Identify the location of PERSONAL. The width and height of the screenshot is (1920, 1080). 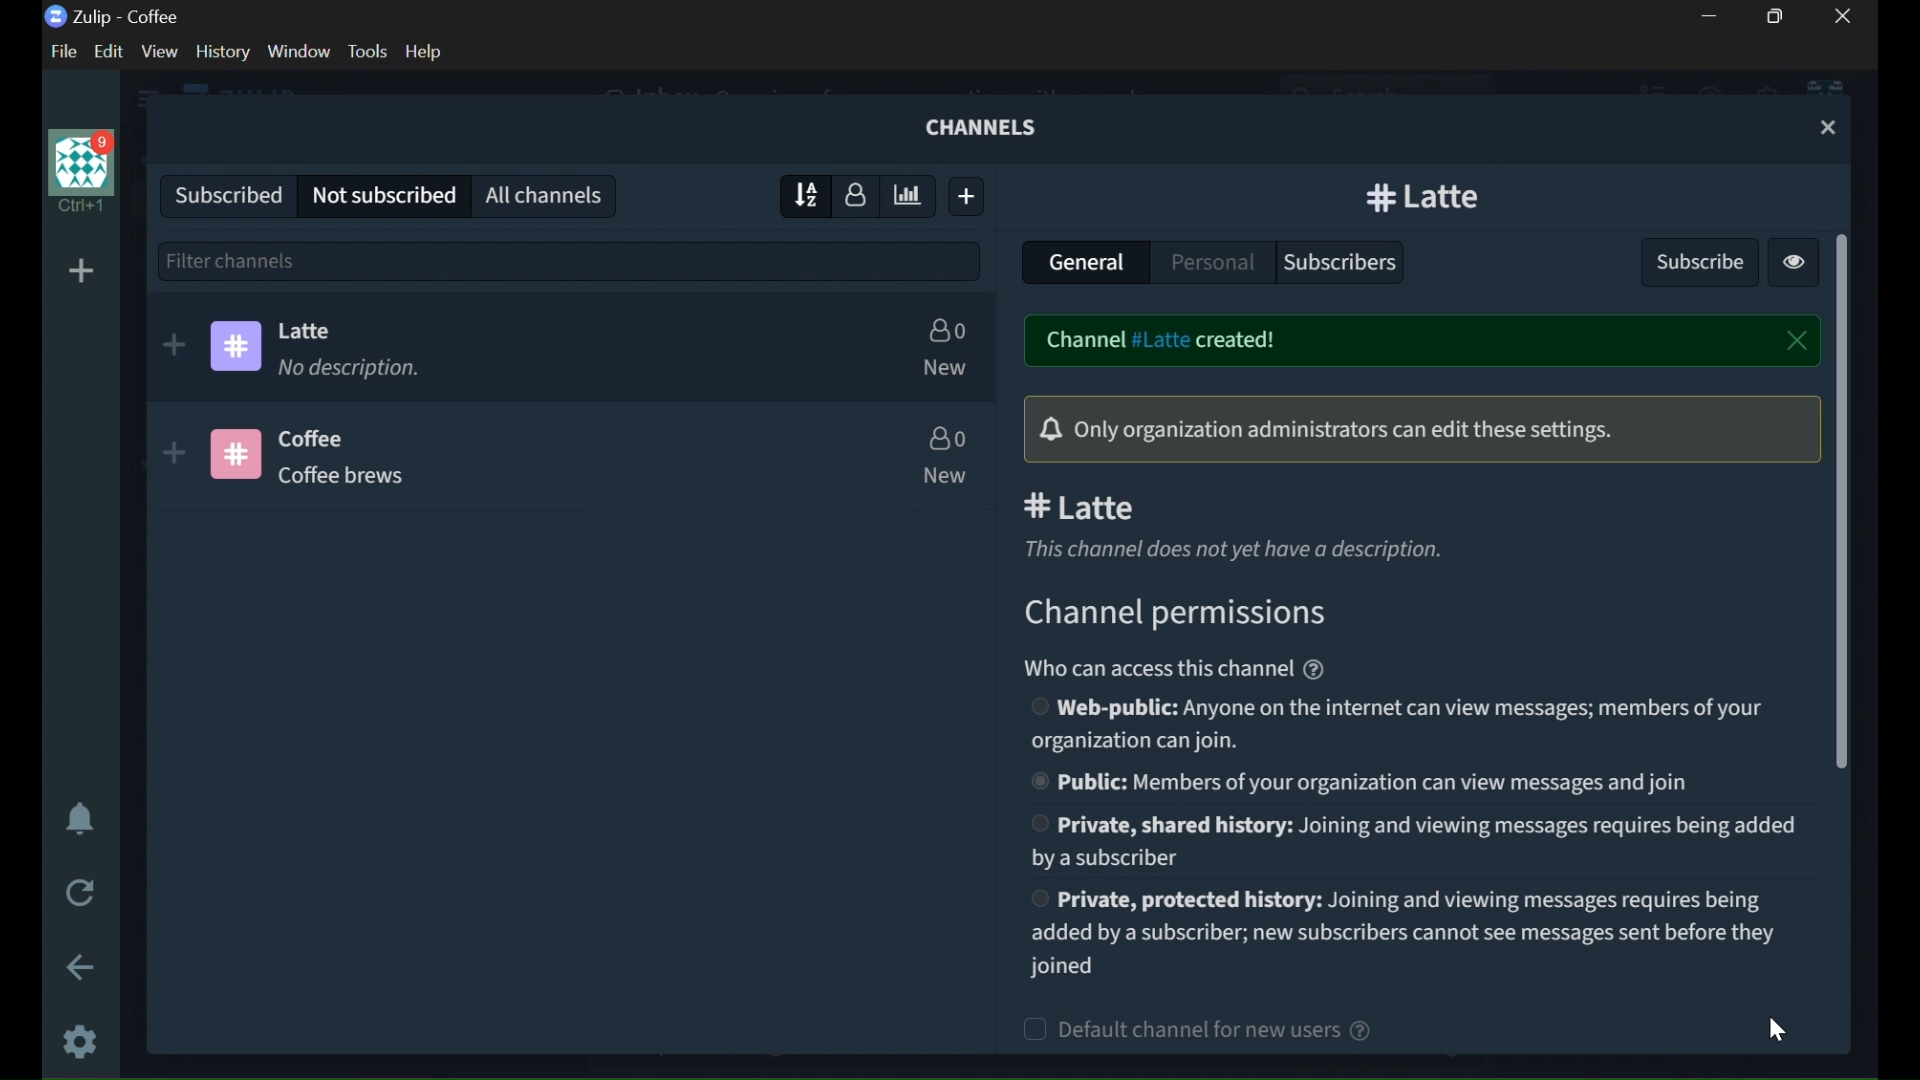
(1212, 259).